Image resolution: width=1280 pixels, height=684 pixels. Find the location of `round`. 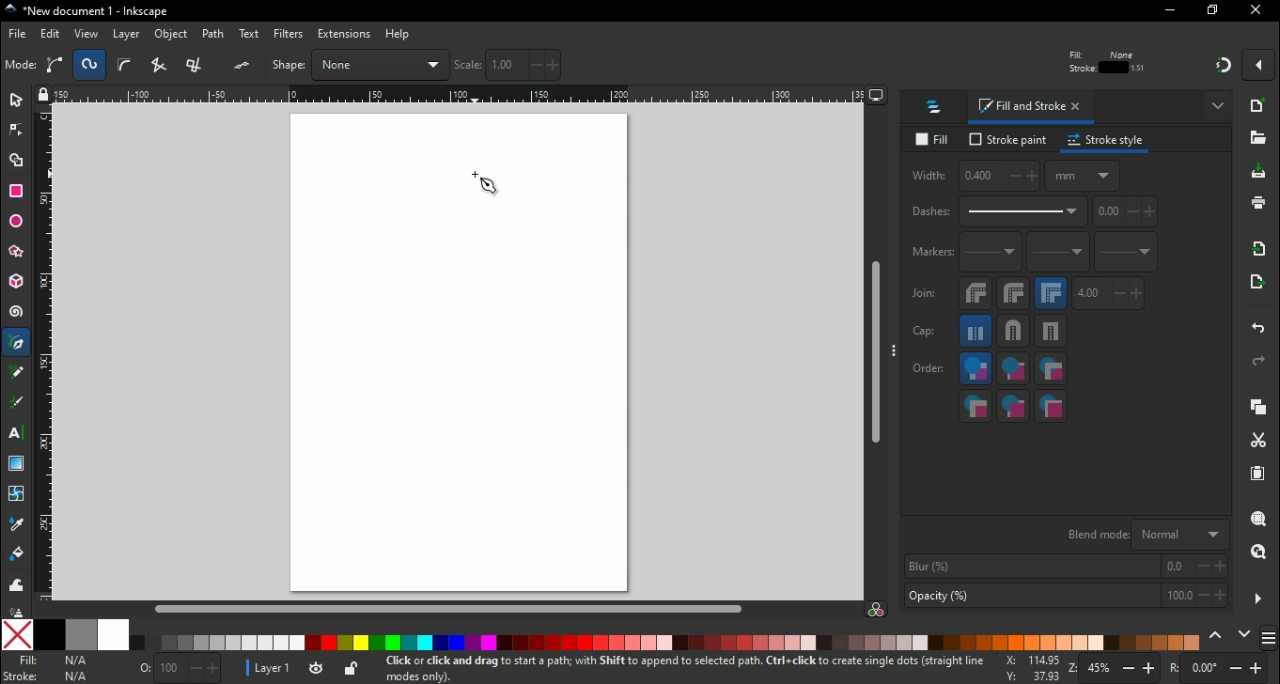

round is located at coordinates (1015, 334).